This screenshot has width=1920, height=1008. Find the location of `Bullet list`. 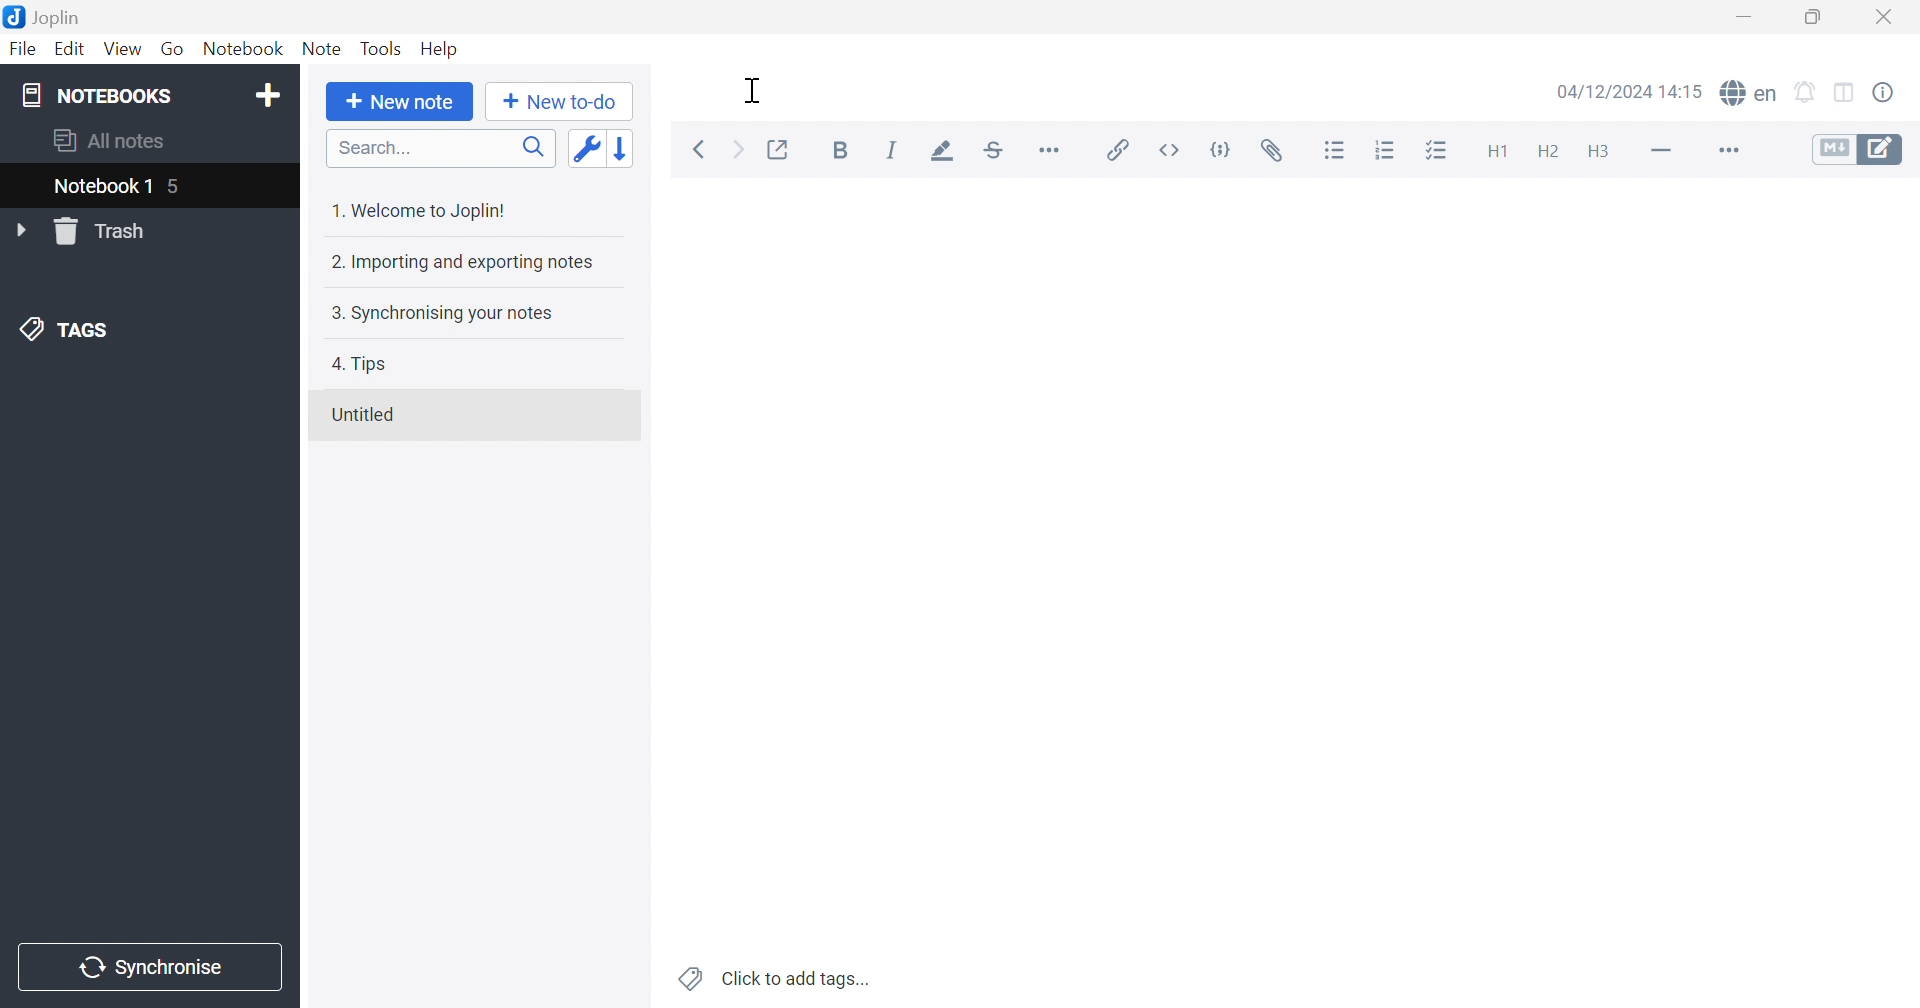

Bullet list is located at coordinates (1335, 151).